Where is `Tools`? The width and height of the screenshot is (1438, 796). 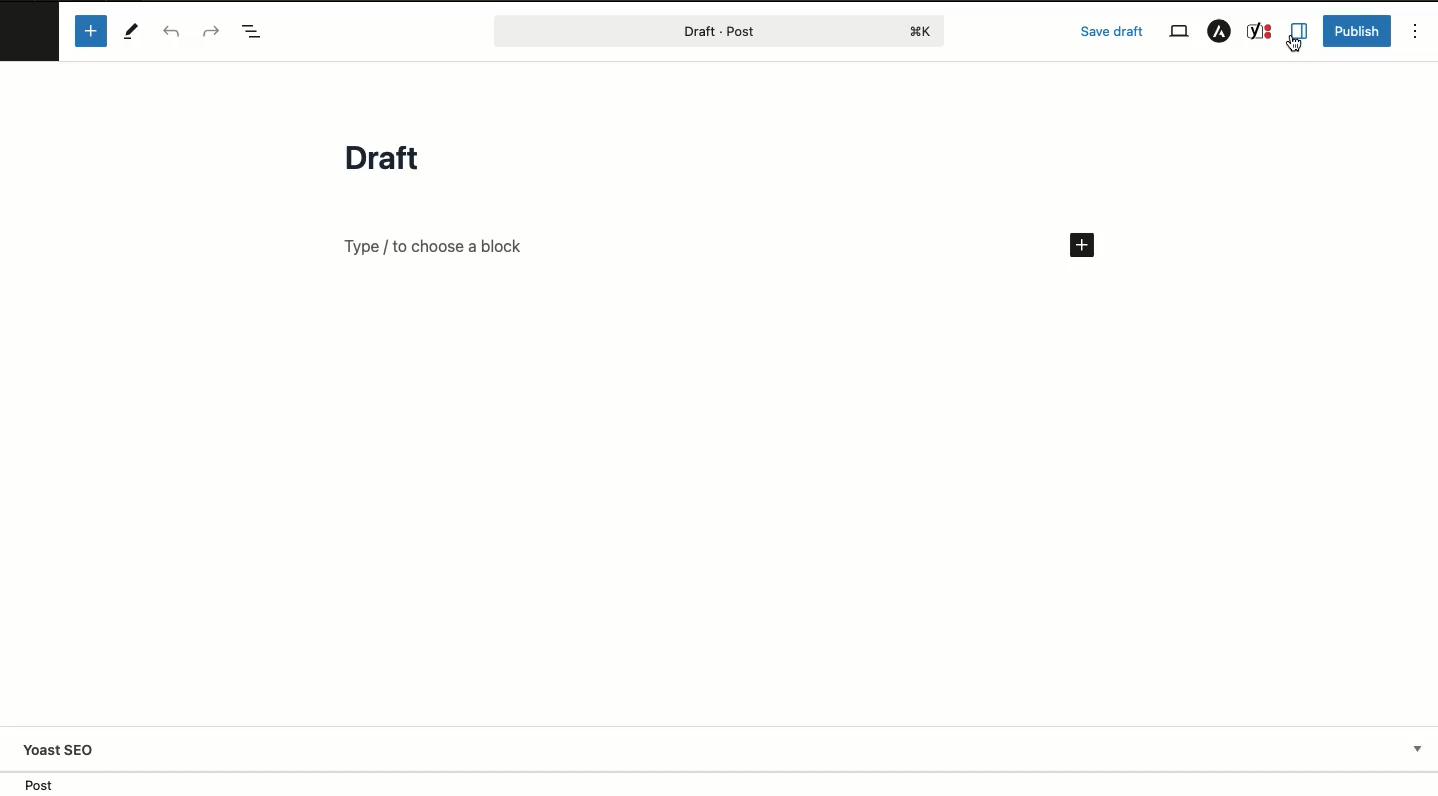
Tools is located at coordinates (129, 30).